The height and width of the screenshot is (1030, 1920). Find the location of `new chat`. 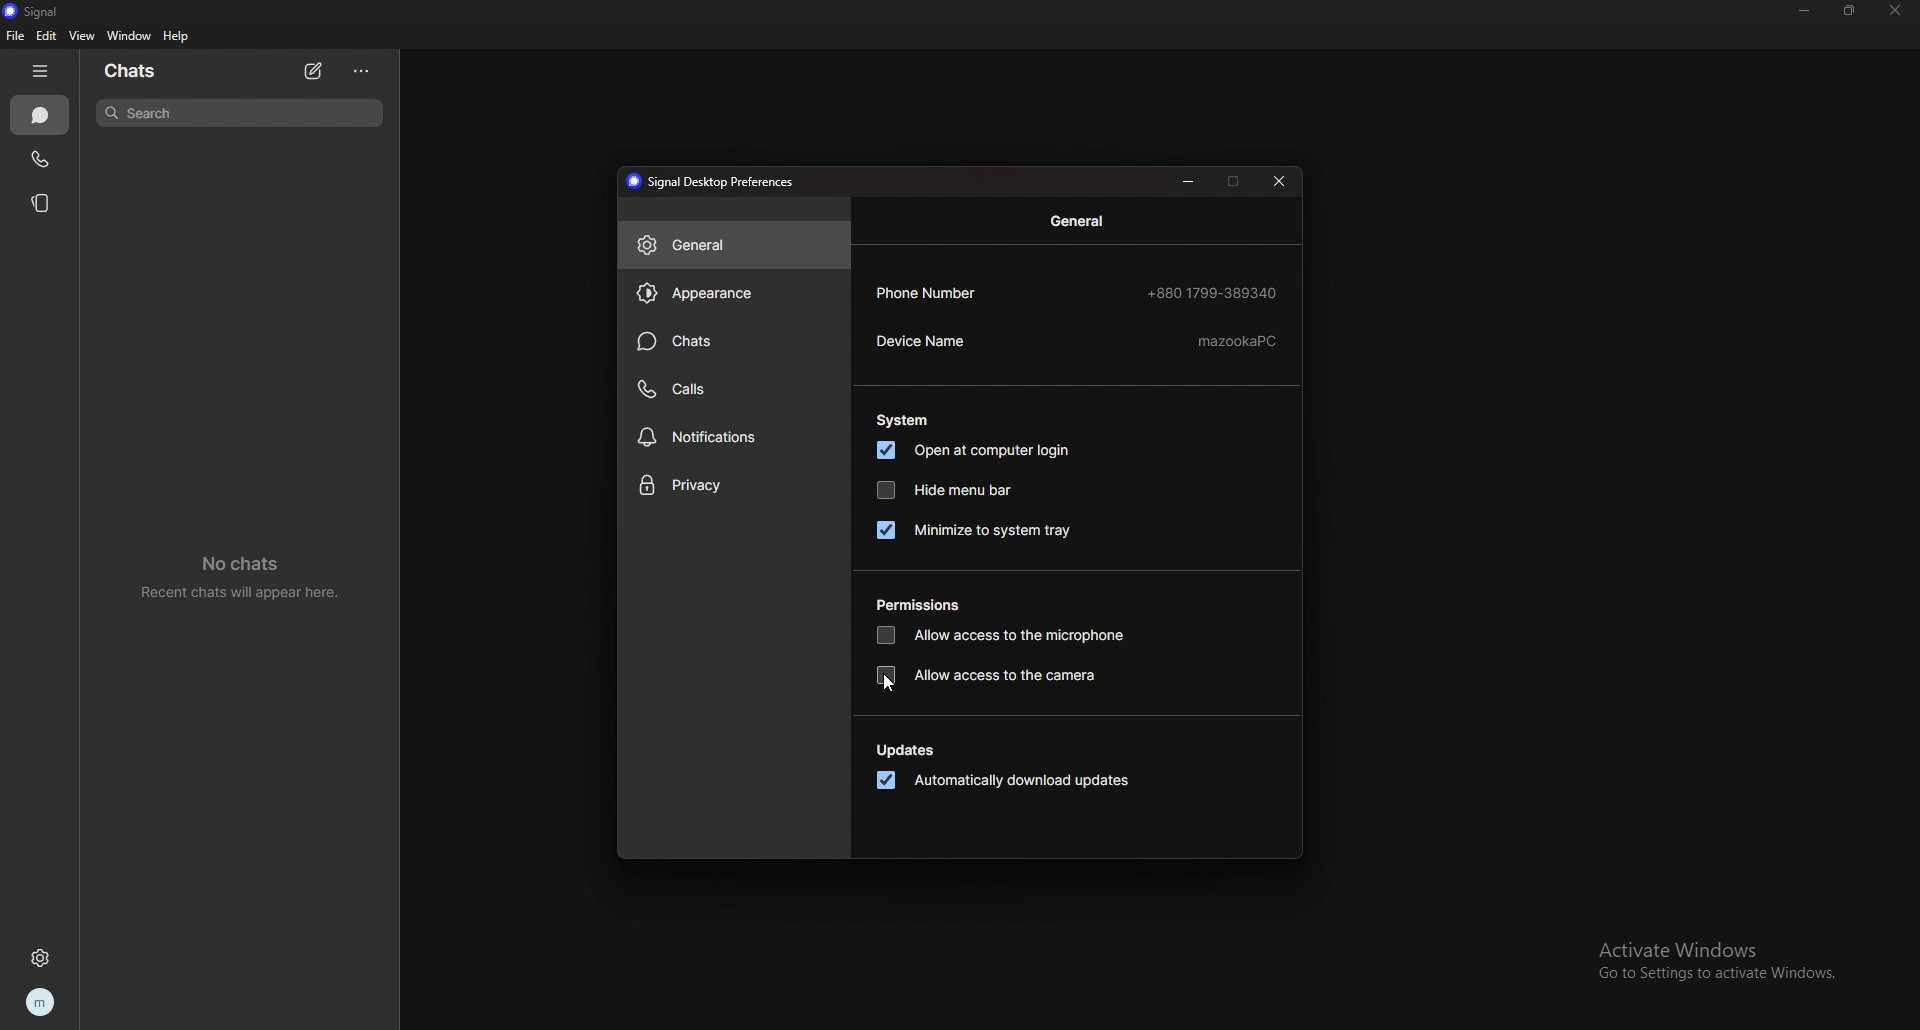

new chat is located at coordinates (316, 71).